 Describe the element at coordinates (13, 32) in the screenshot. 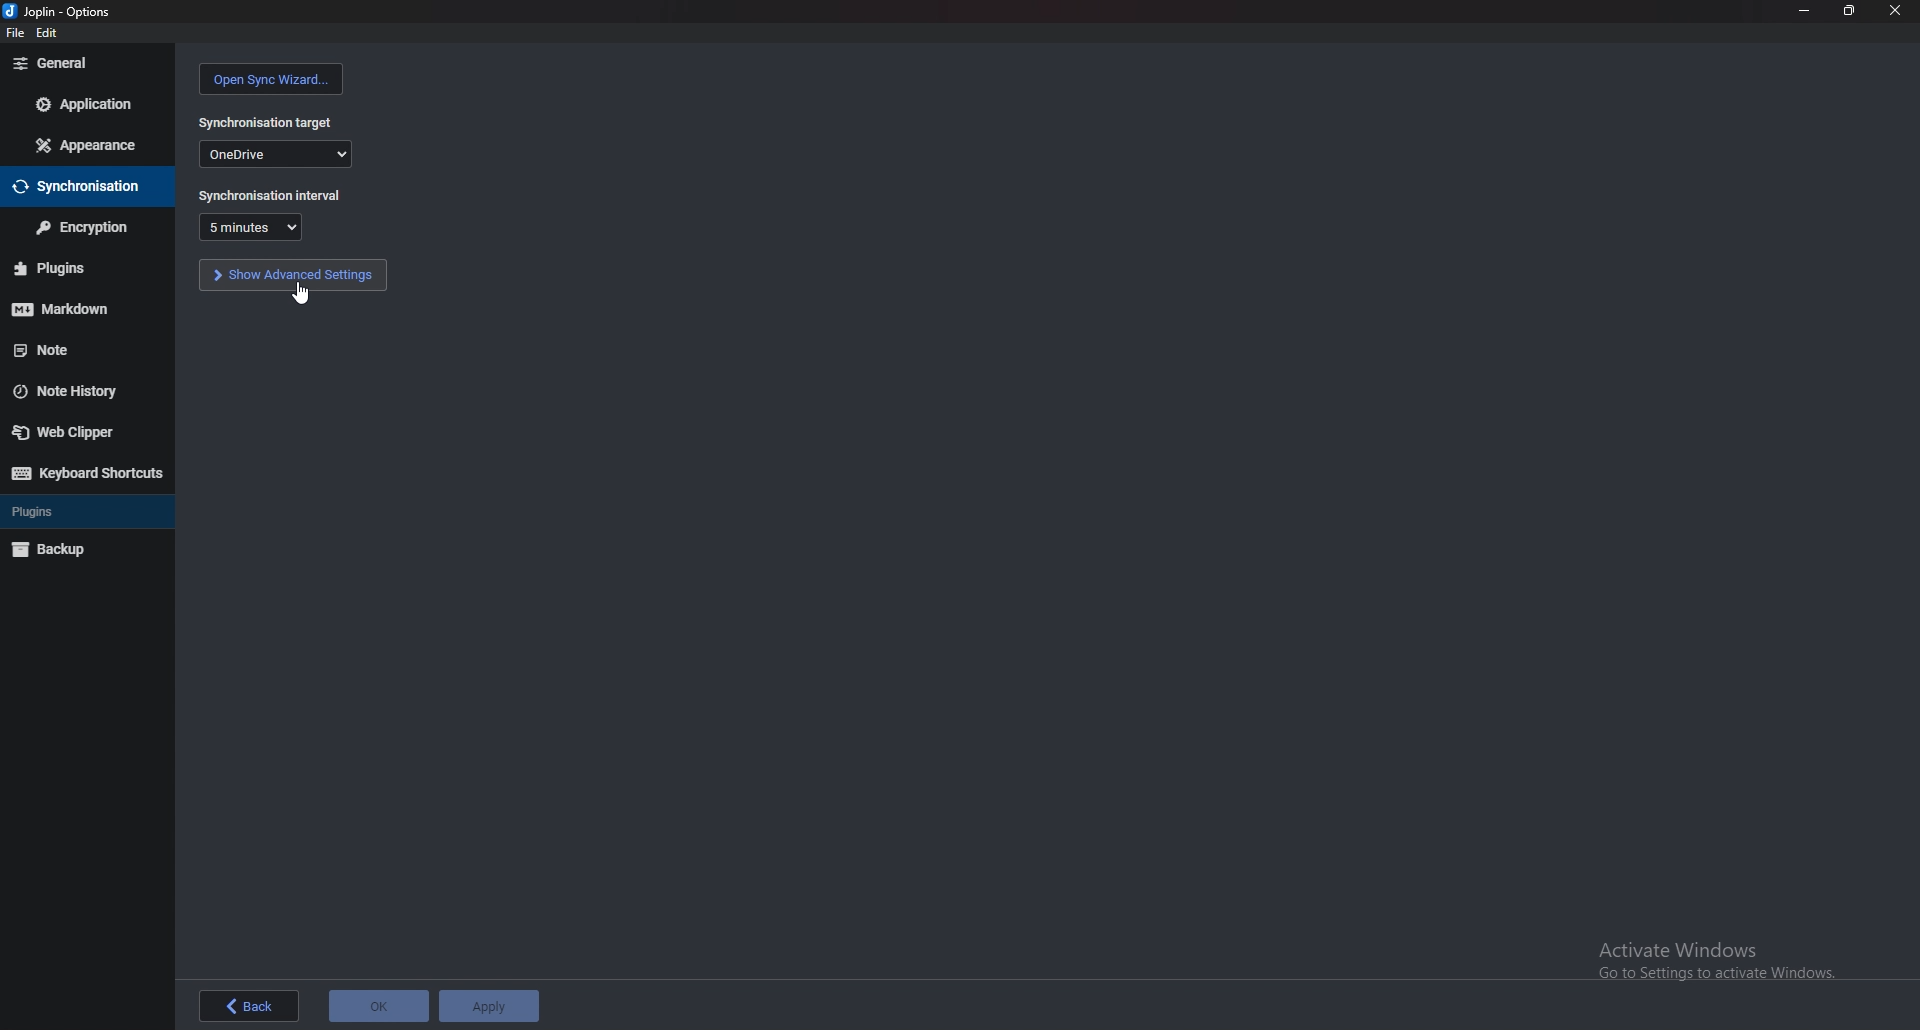

I see `file` at that location.